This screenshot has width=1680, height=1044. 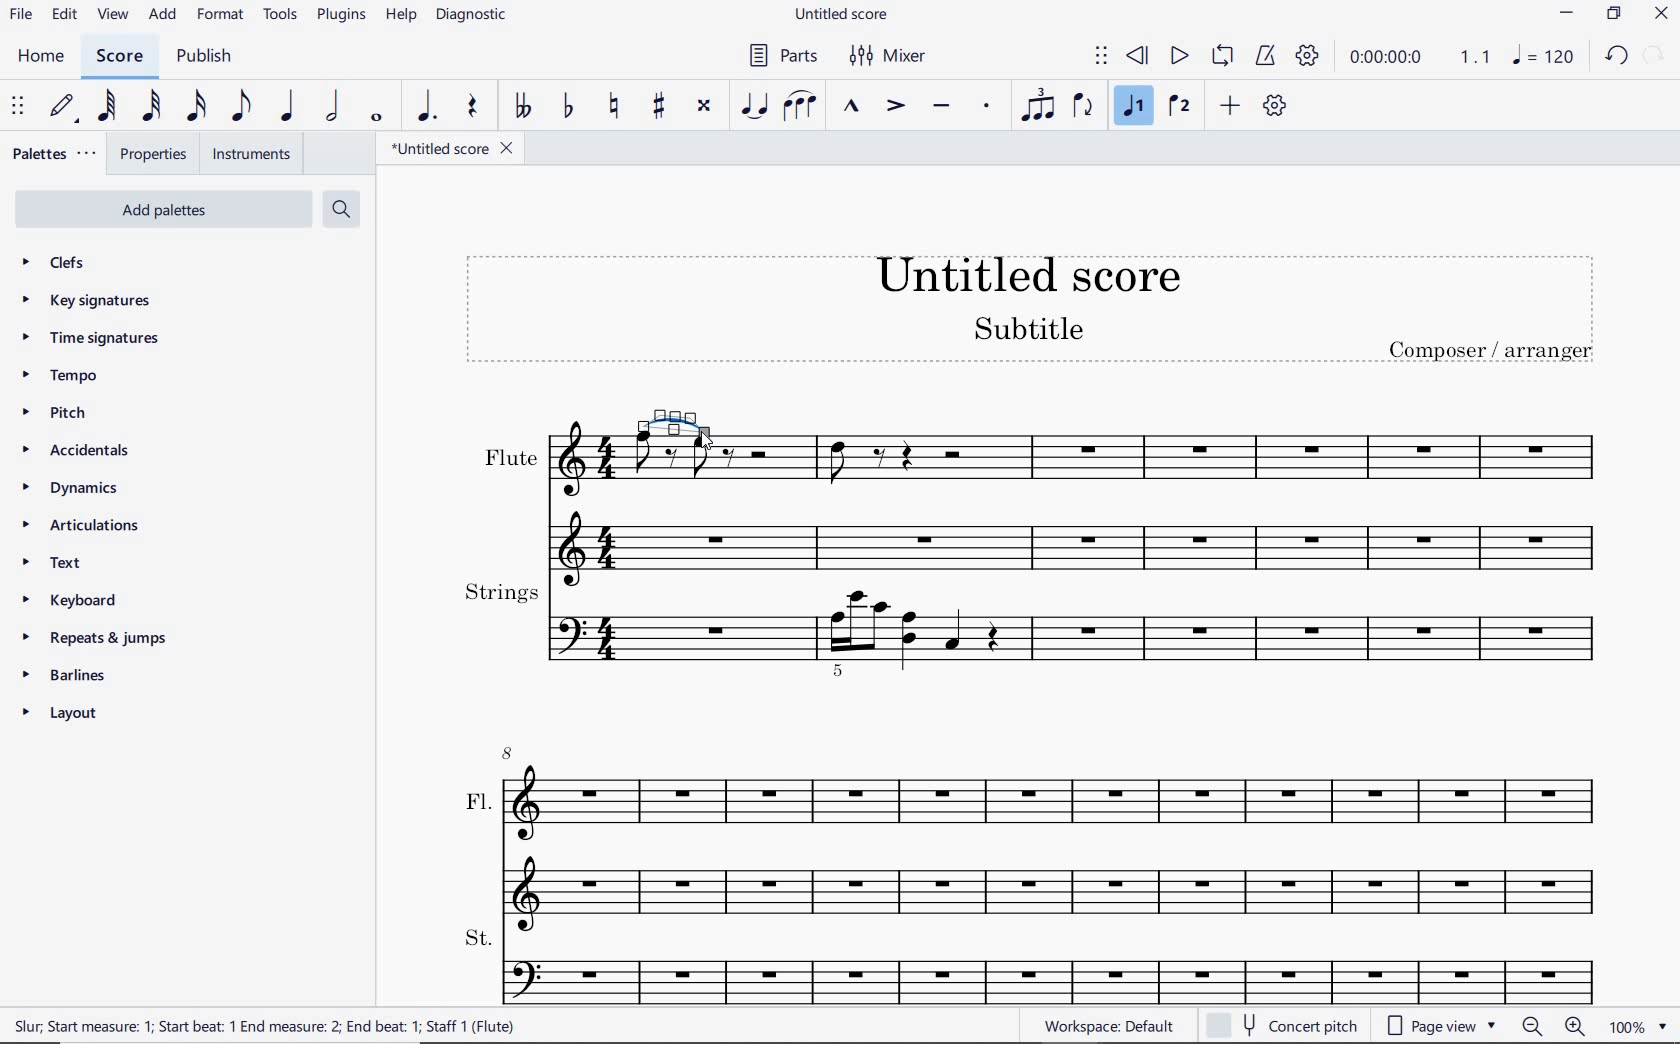 I want to click on 32ND NOTE, so click(x=148, y=107).